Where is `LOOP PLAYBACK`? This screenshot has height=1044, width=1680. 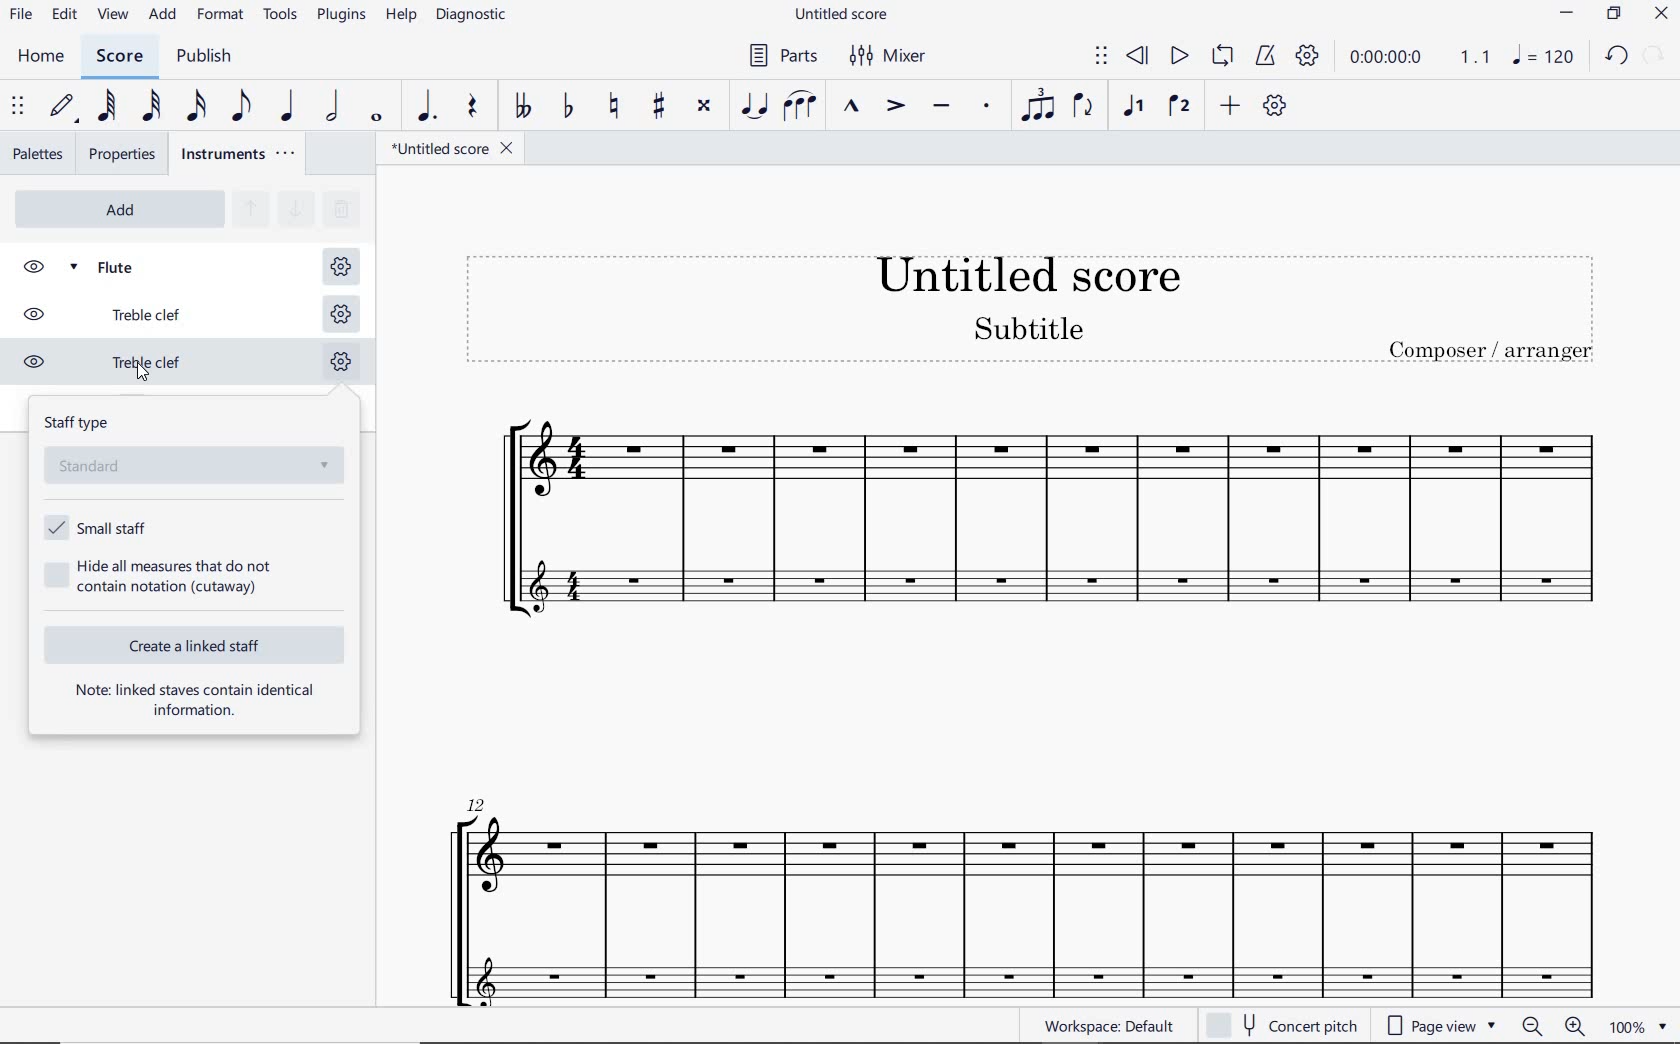 LOOP PLAYBACK is located at coordinates (1221, 60).